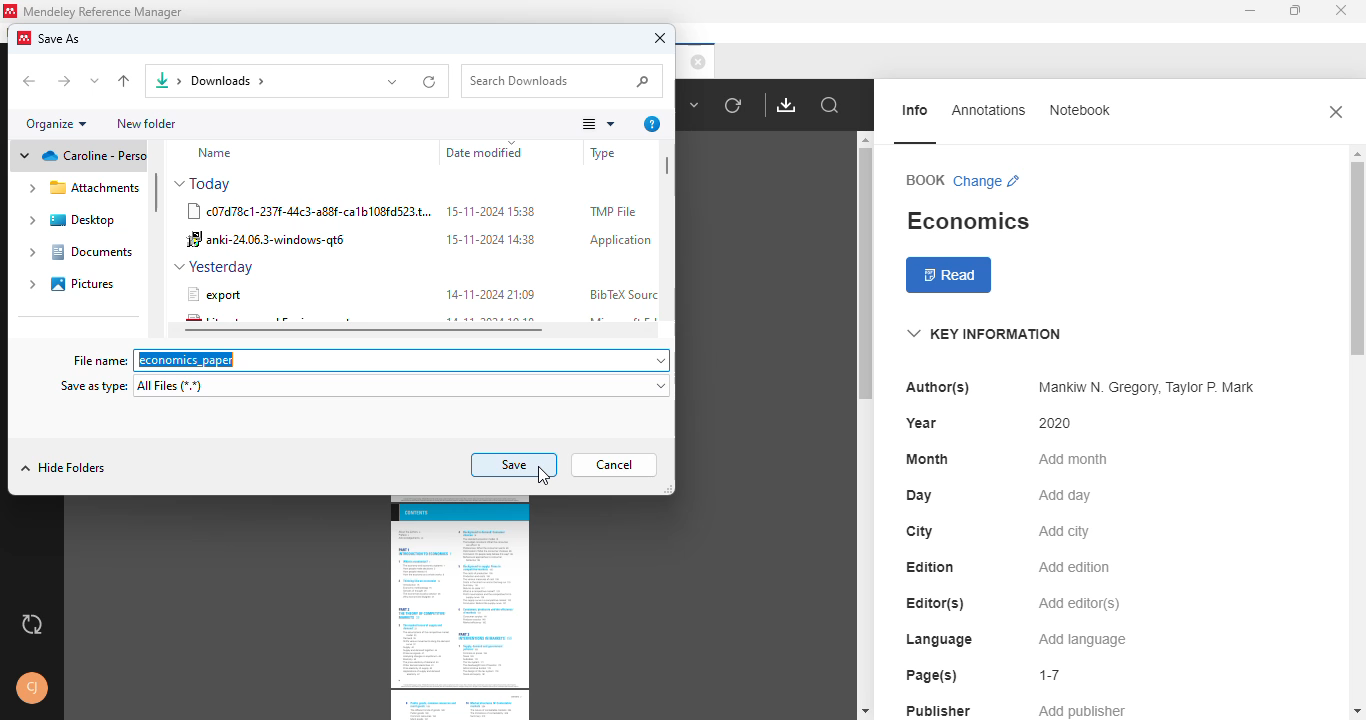  What do you see at coordinates (33, 688) in the screenshot?
I see `profile` at bounding box center [33, 688].